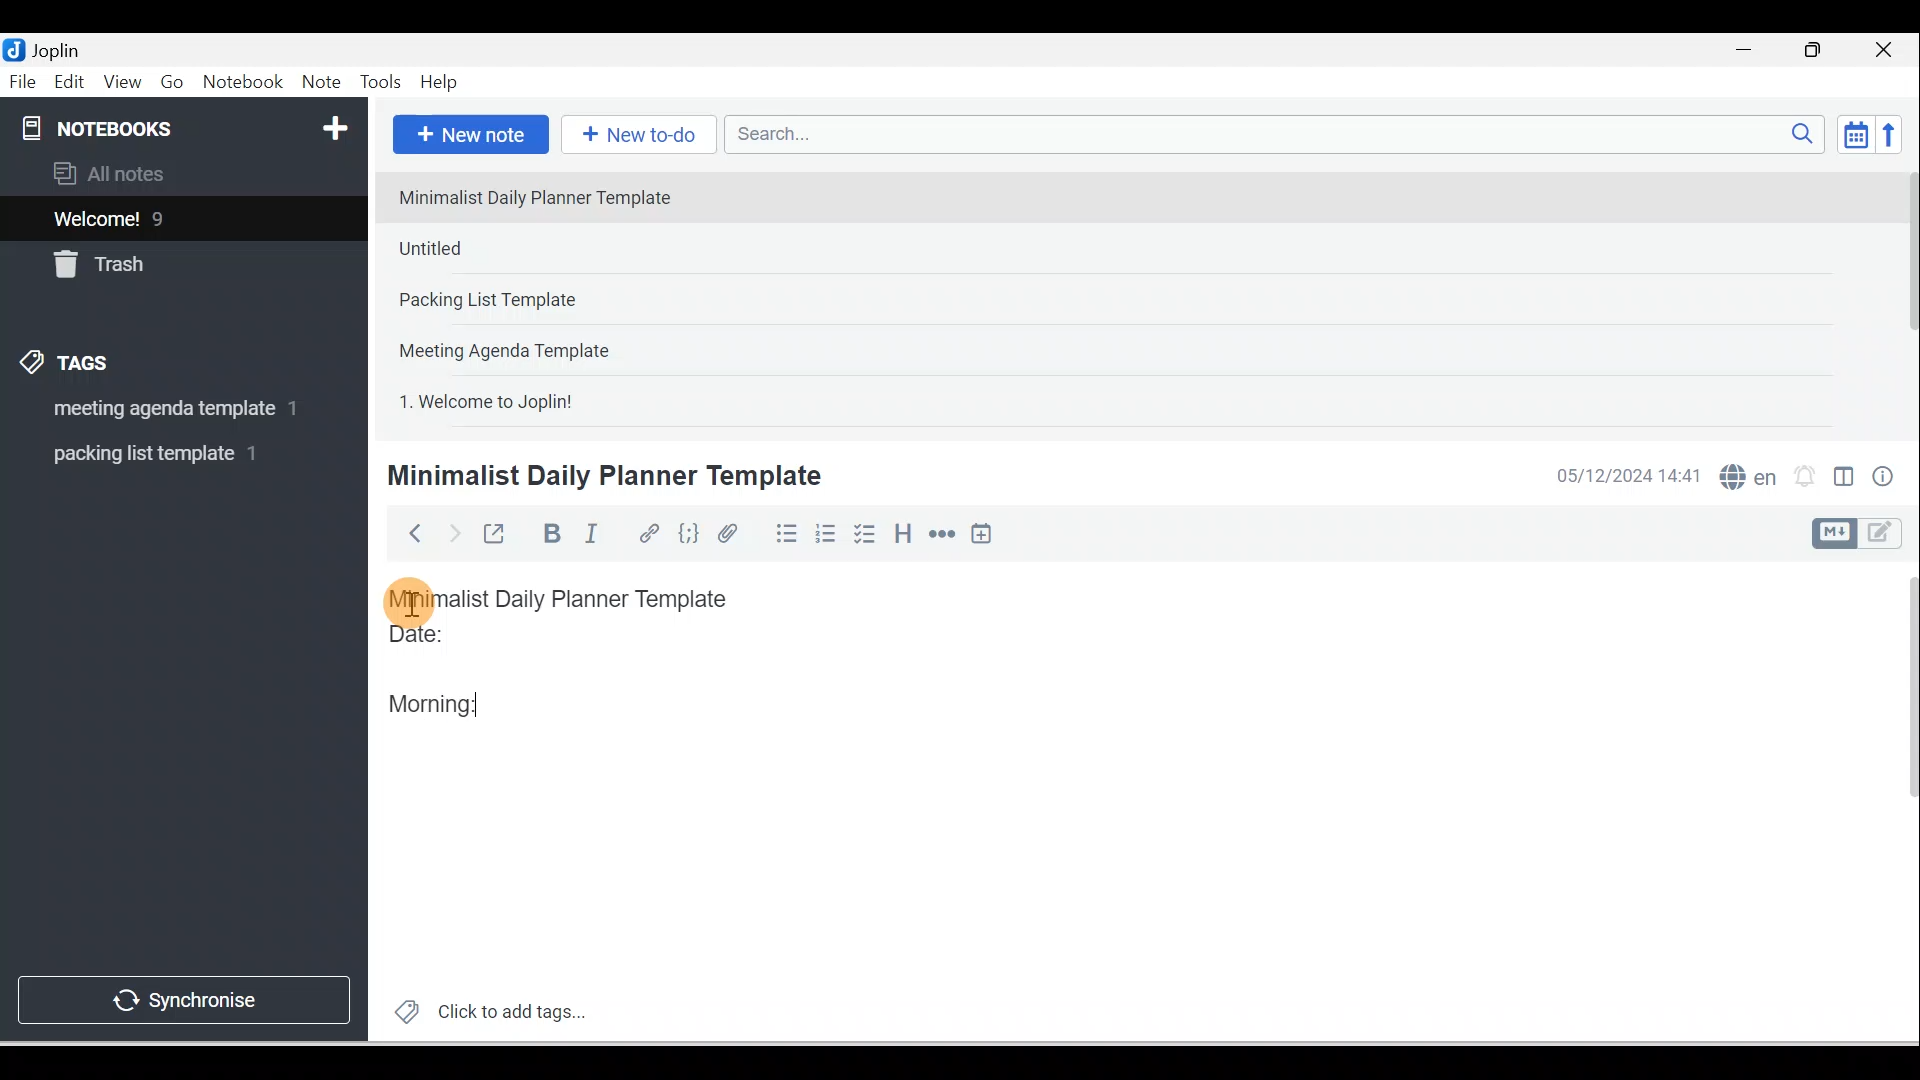  I want to click on Cursor, so click(410, 600).